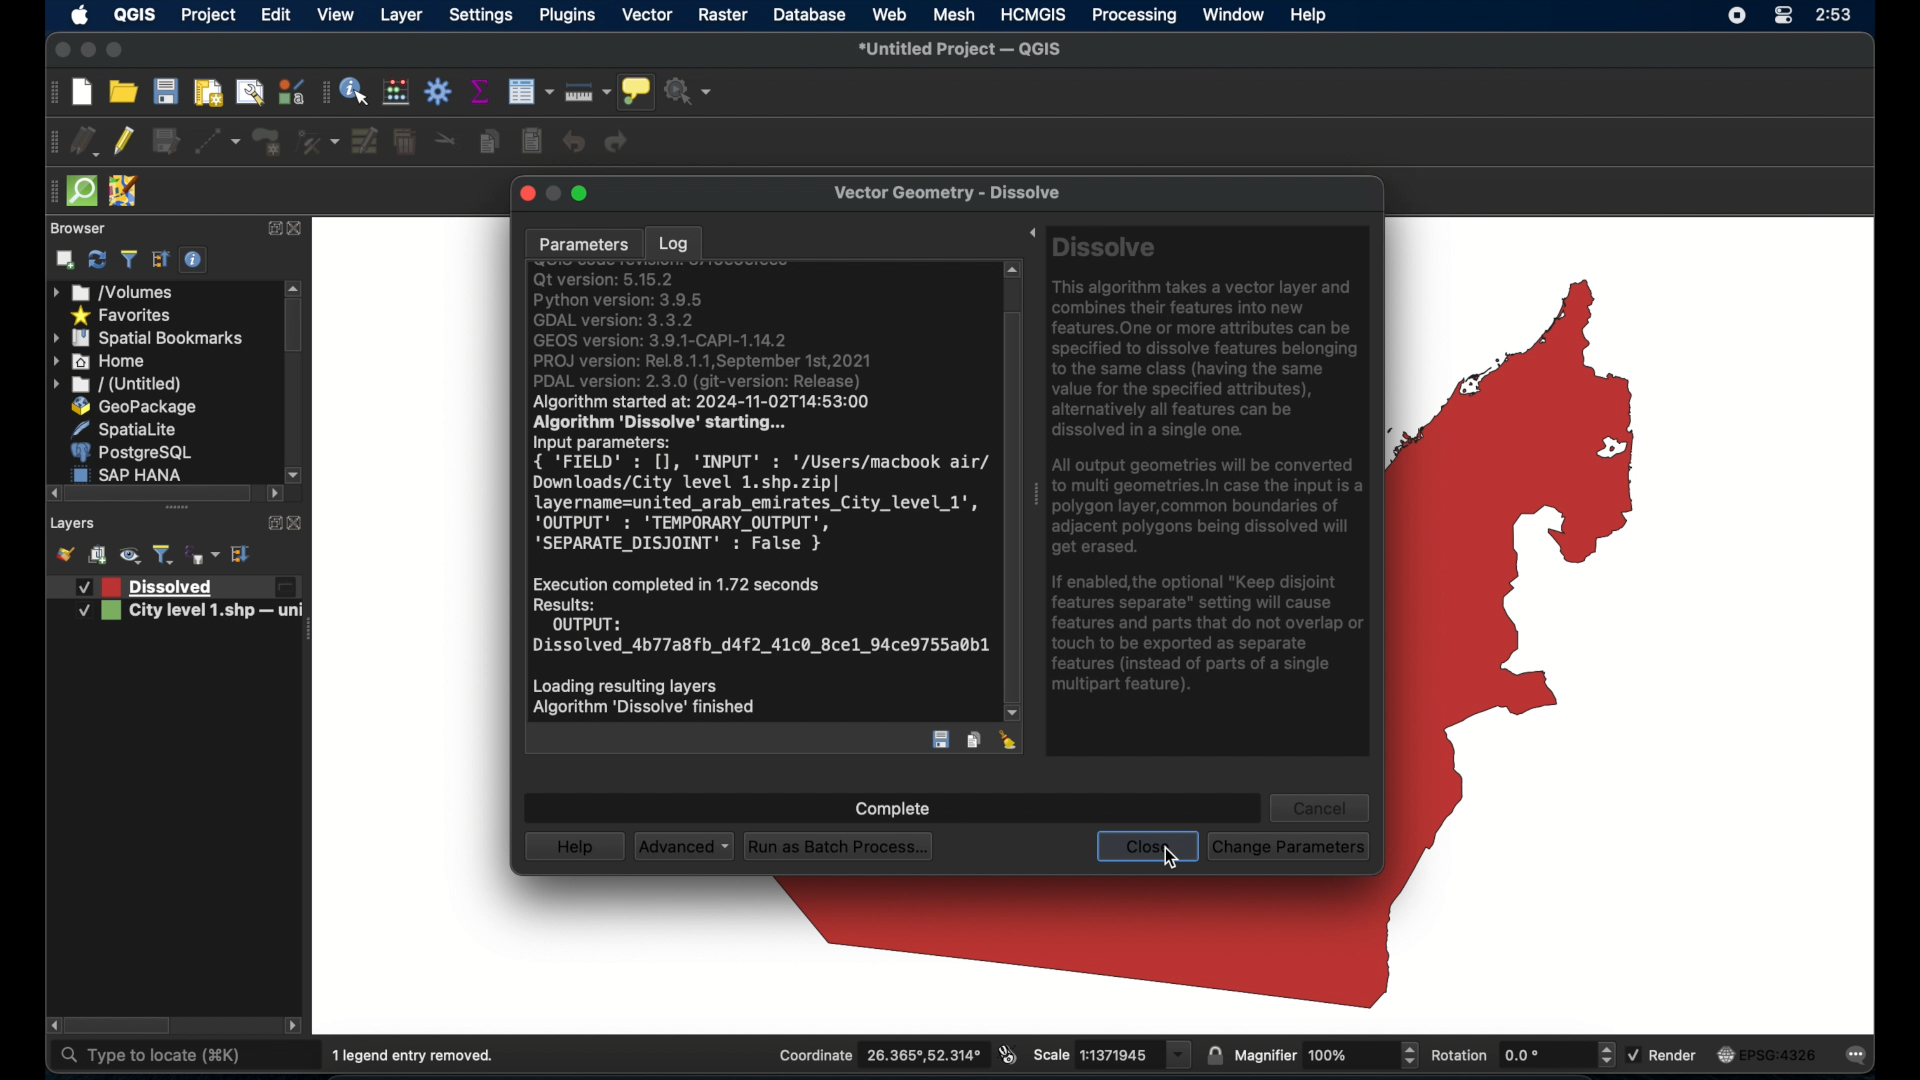  What do you see at coordinates (404, 142) in the screenshot?
I see `delete selected` at bounding box center [404, 142].